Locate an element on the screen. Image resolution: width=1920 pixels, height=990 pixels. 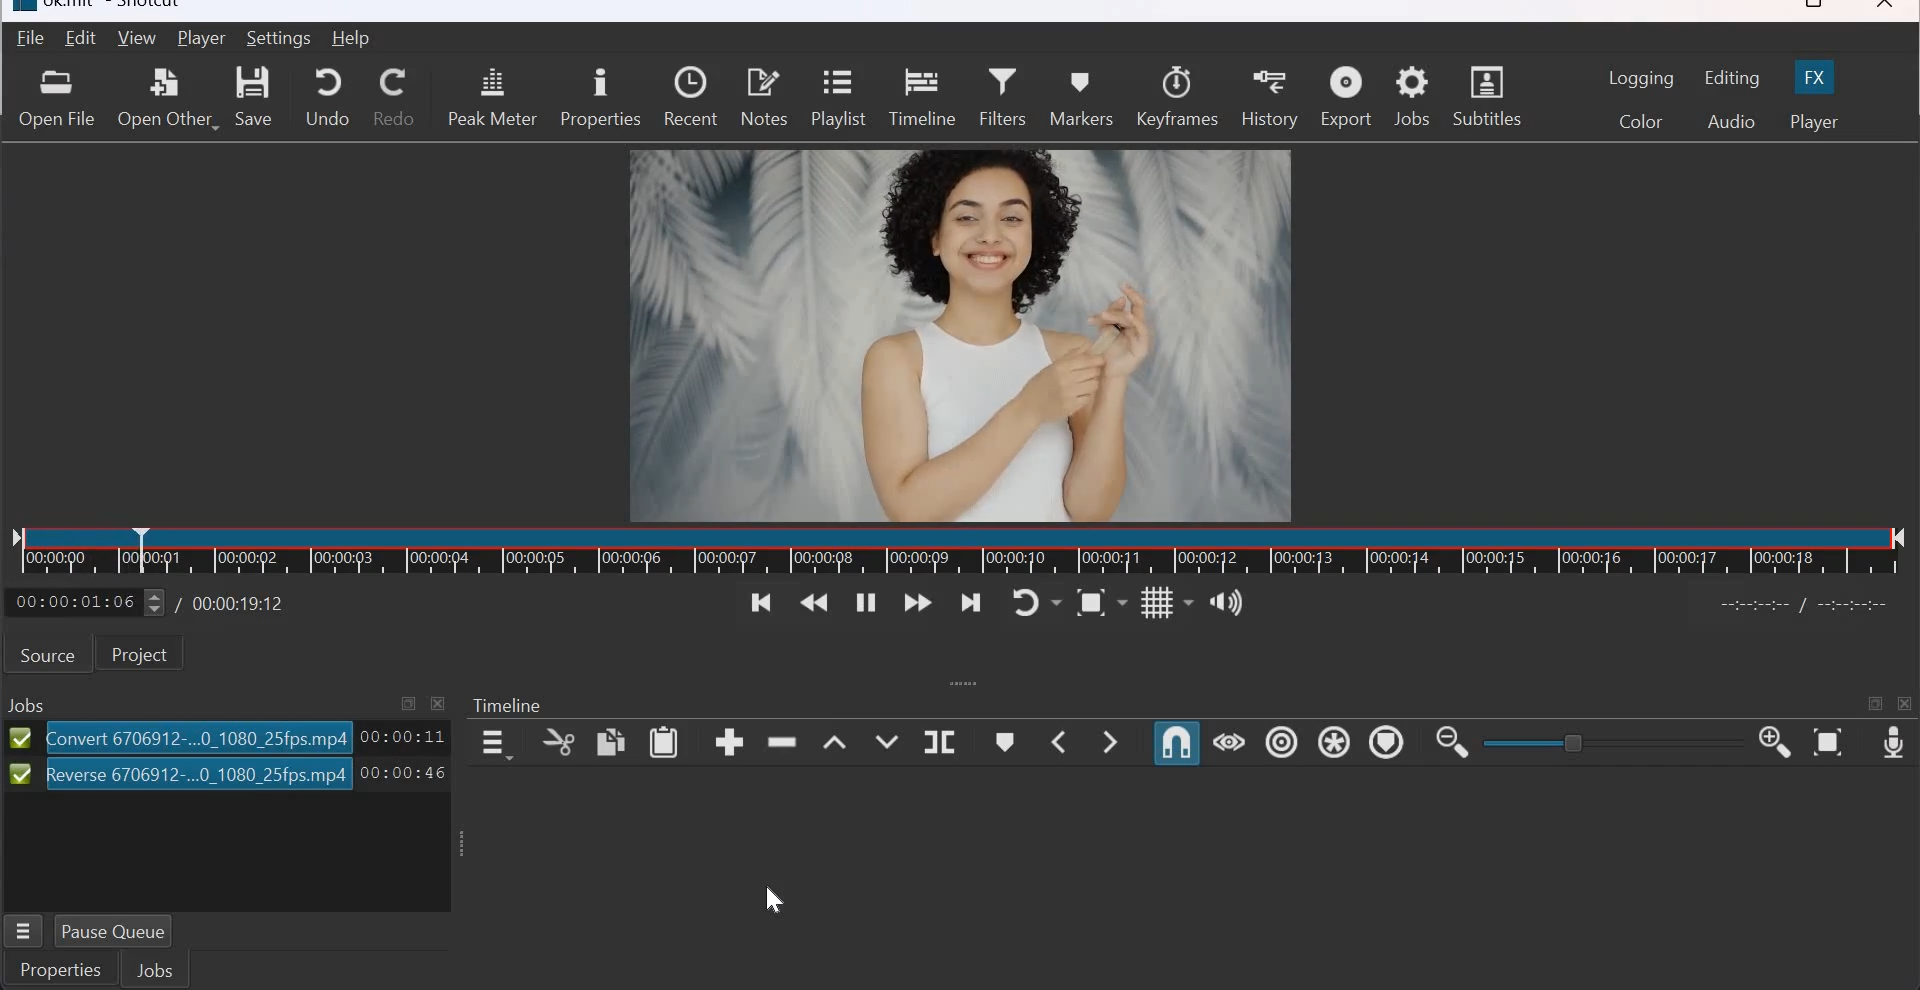
Keyframes is located at coordinates (1178, 95).